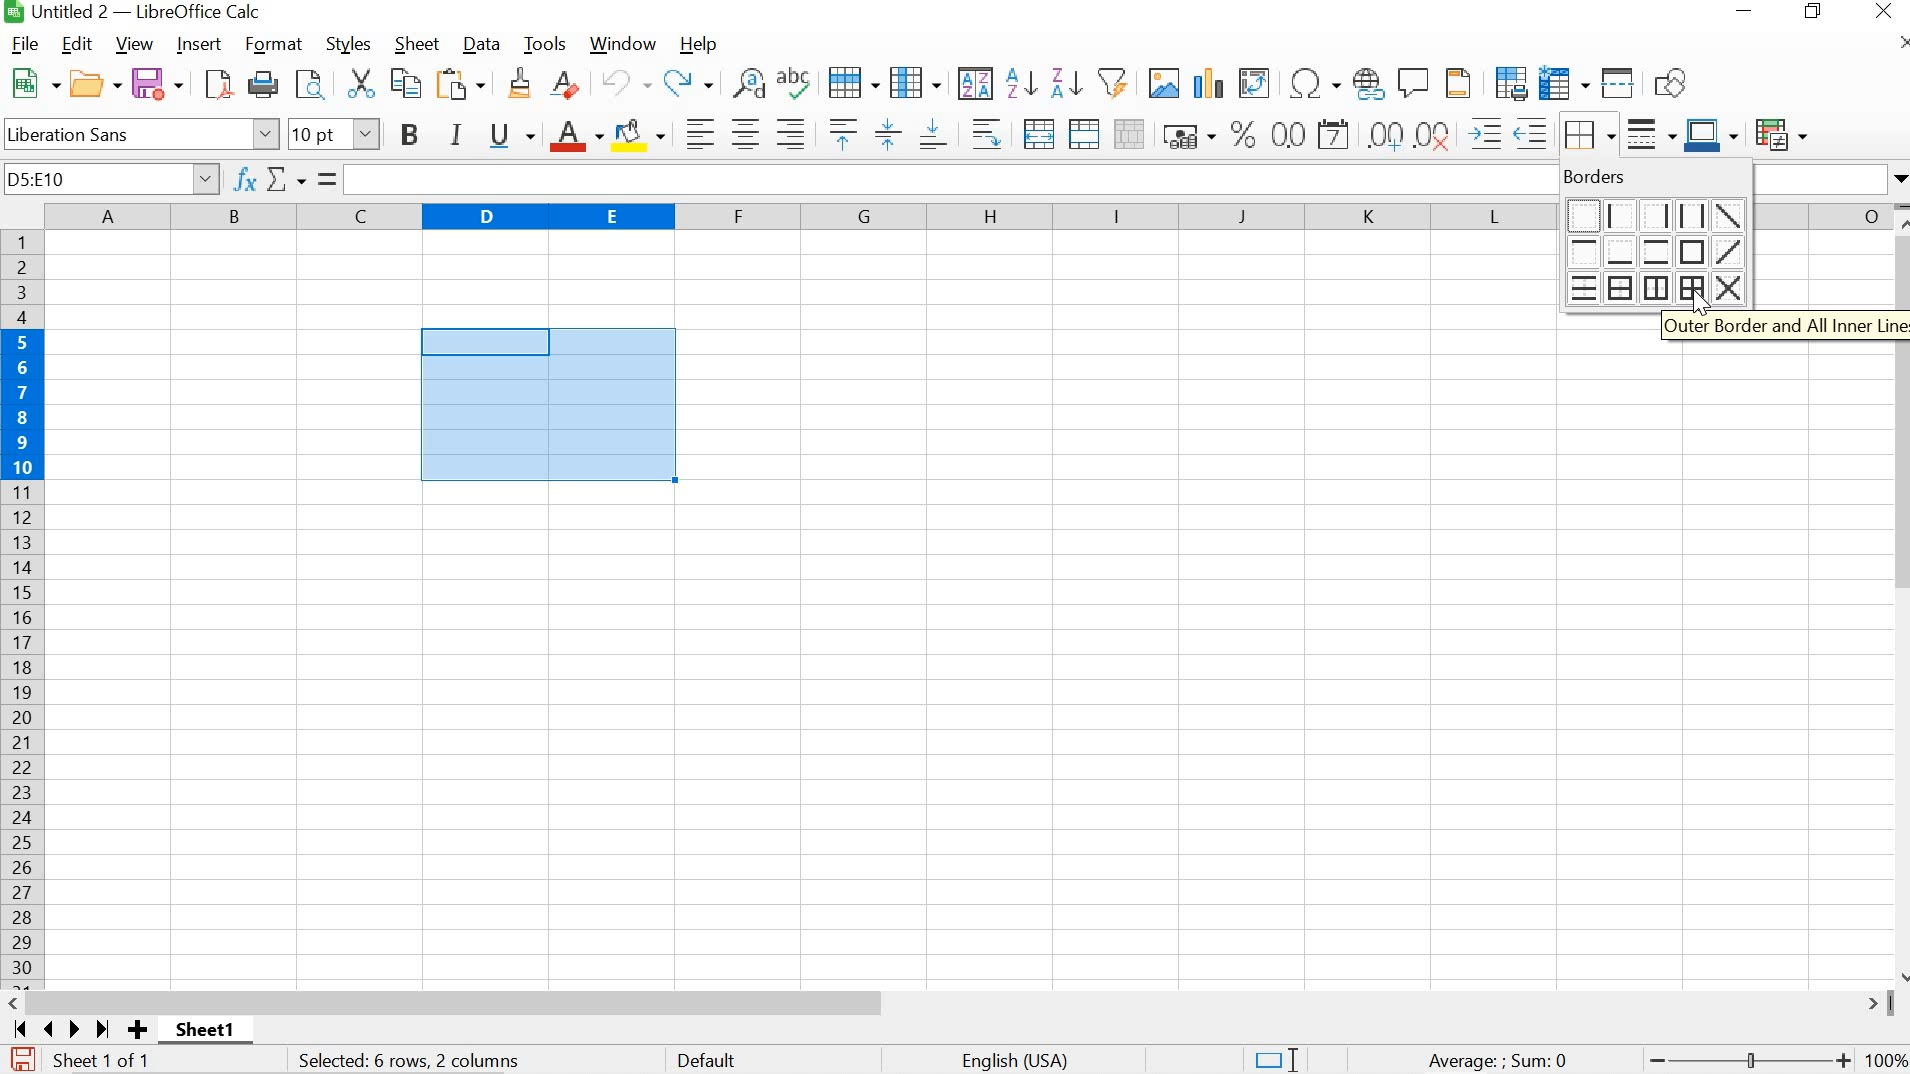  What do you see at coordinates (1162, 80) in the screenshot?
I see `insert image` at bounding box center [1162, 80].